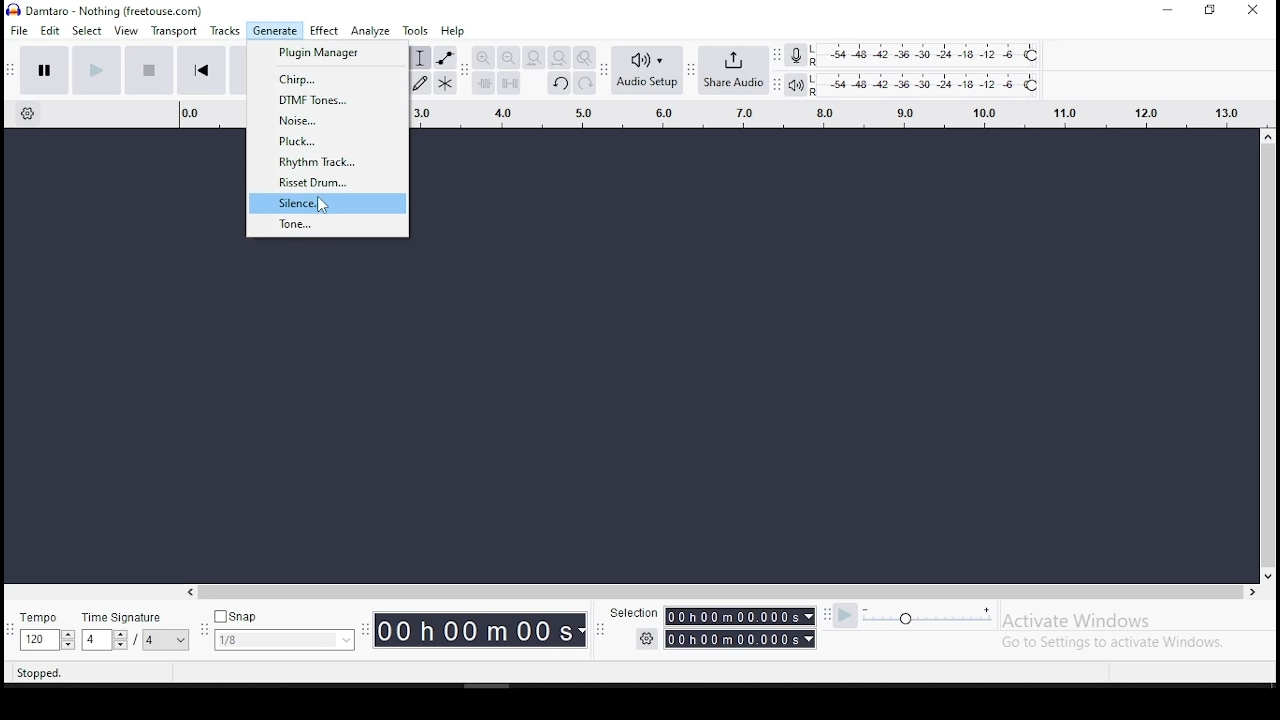 Image resolution: width=1280 pixels, height=720 pixels. I want to click on recording level, so click(927, 54).